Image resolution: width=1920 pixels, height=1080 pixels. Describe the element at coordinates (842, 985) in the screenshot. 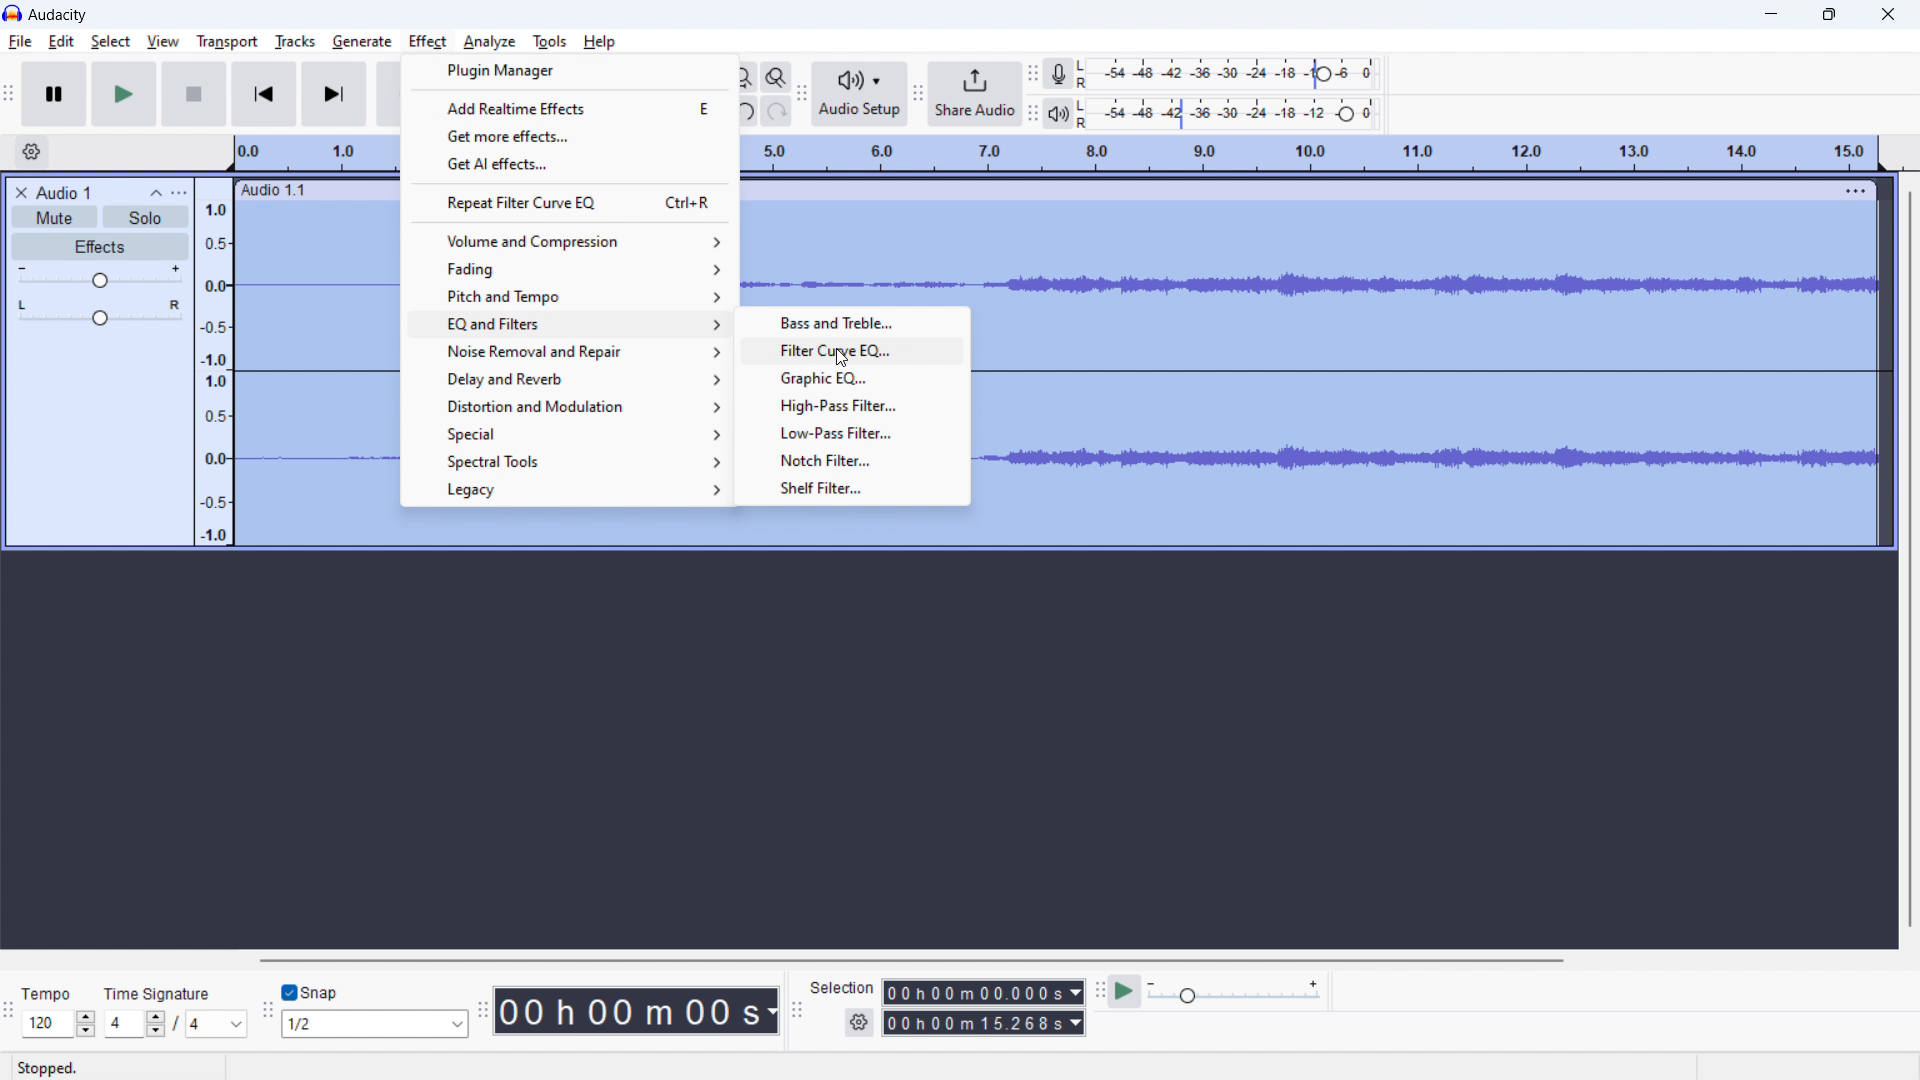

I see `Selection` at that location.